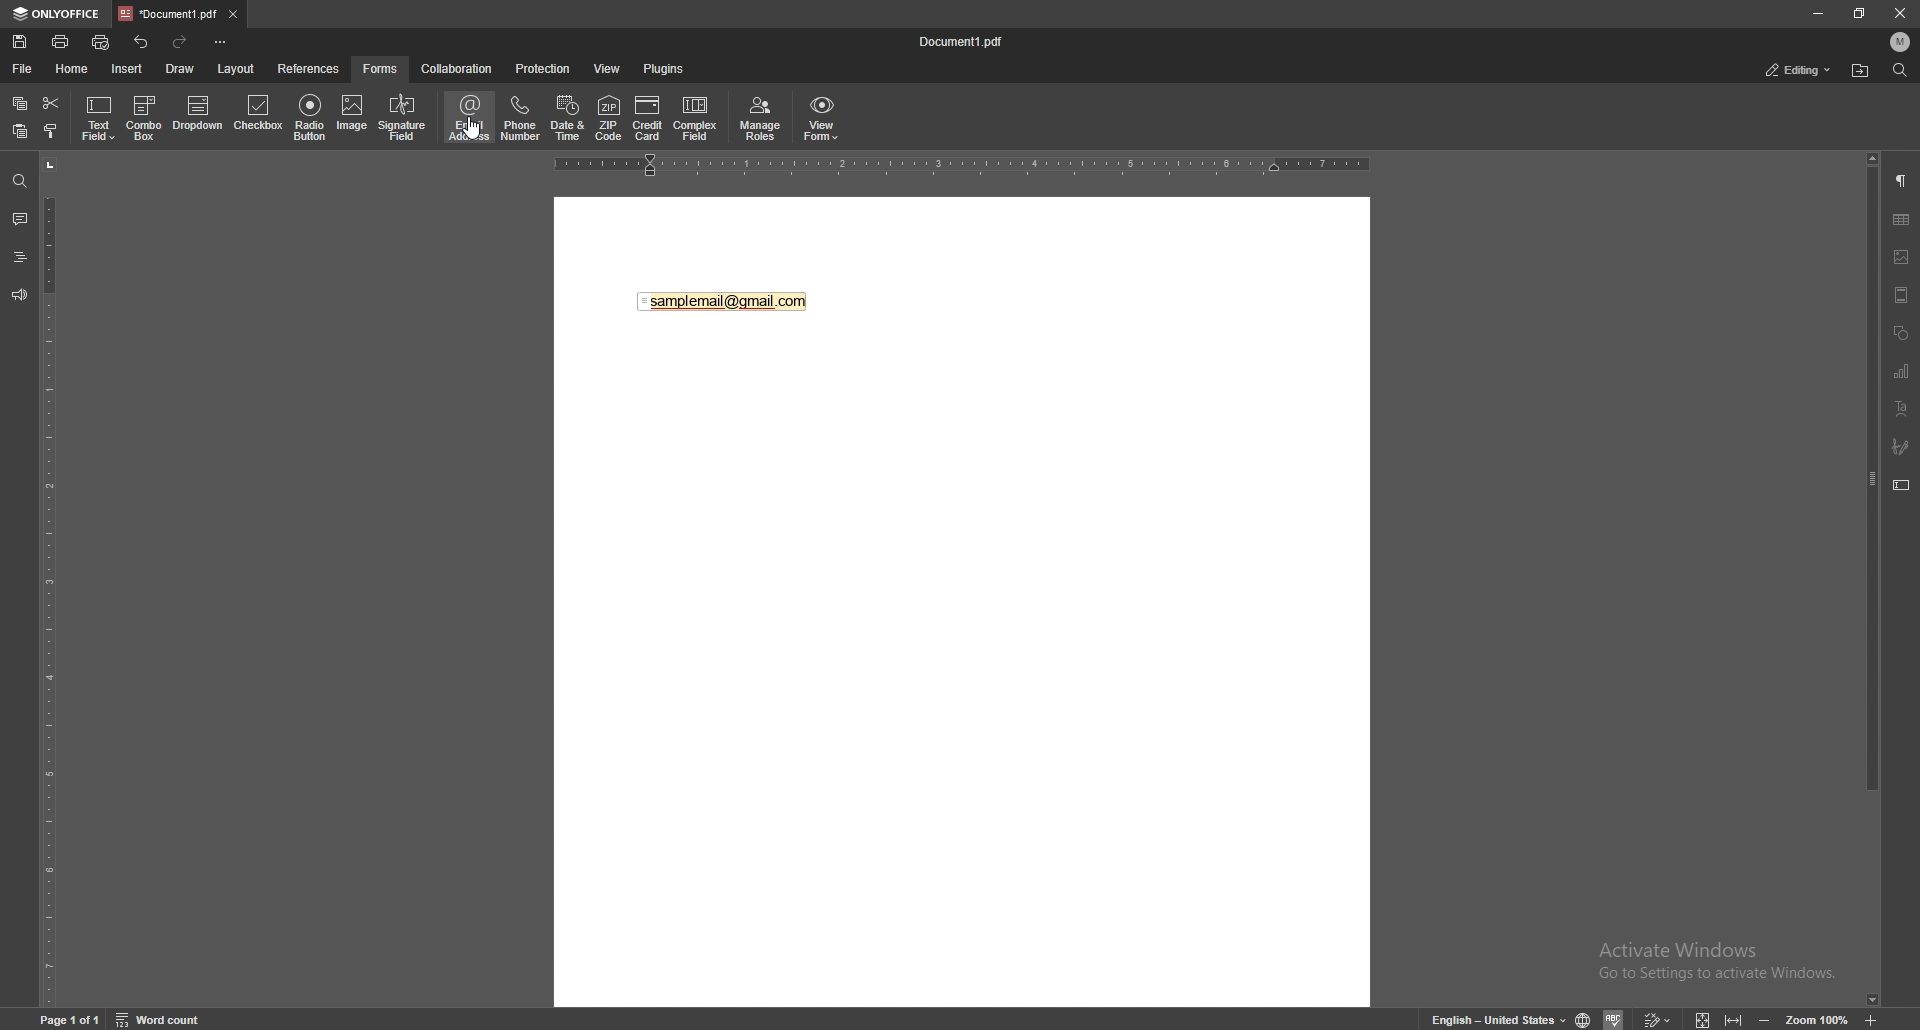 The width and height of the screenshot is (1920, 1030). What do you see at coordinates (1862, 70) in the screenshot?
I see `find location` at bounding box center [1862, 70].